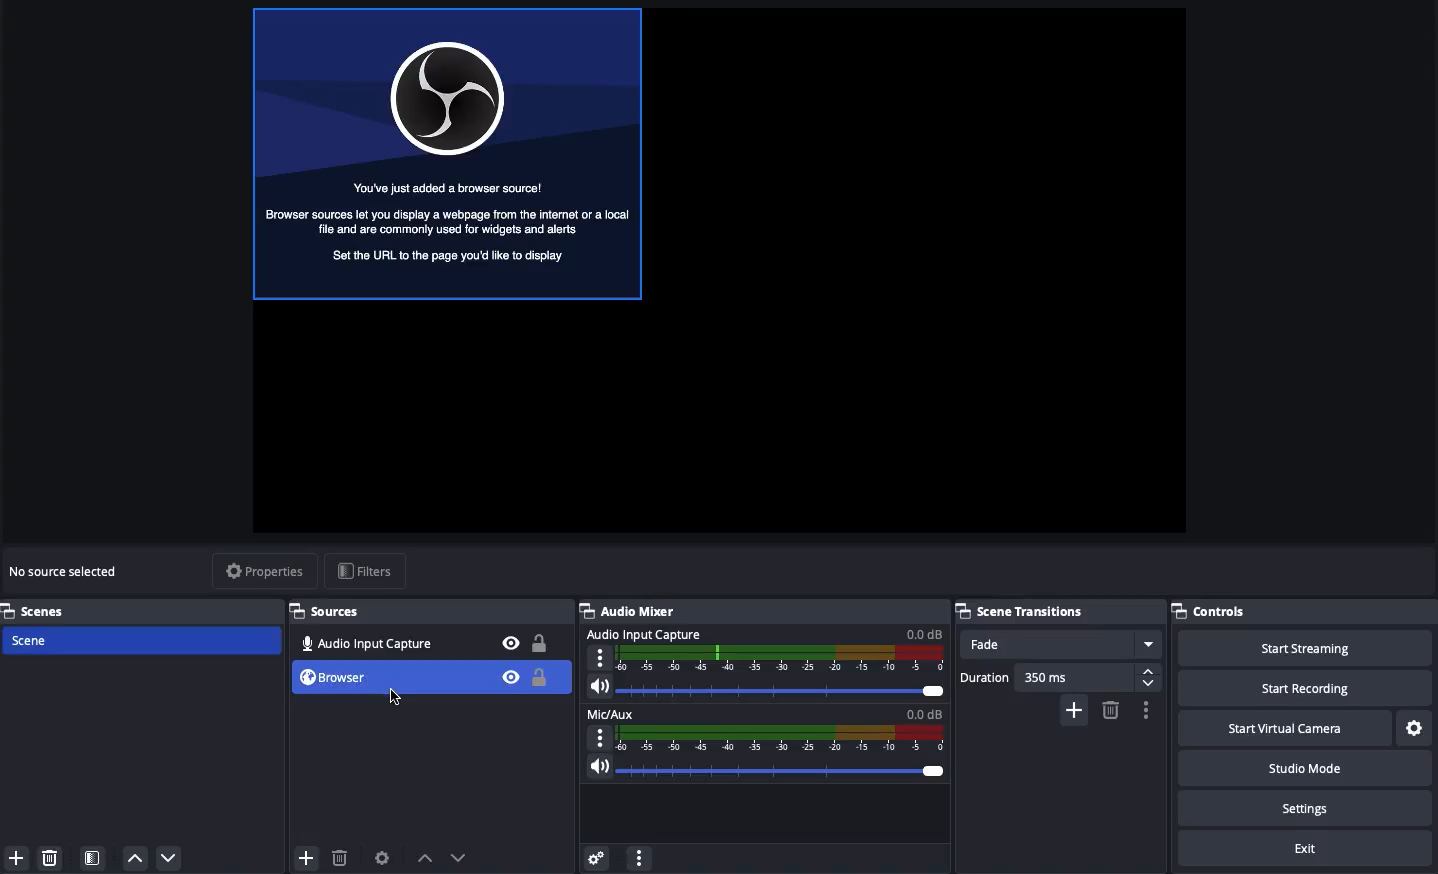 The image size is (1438, 874). Describe the element at coordinates (94, 858) in the screenshot. I see `Scene filter` at that location.